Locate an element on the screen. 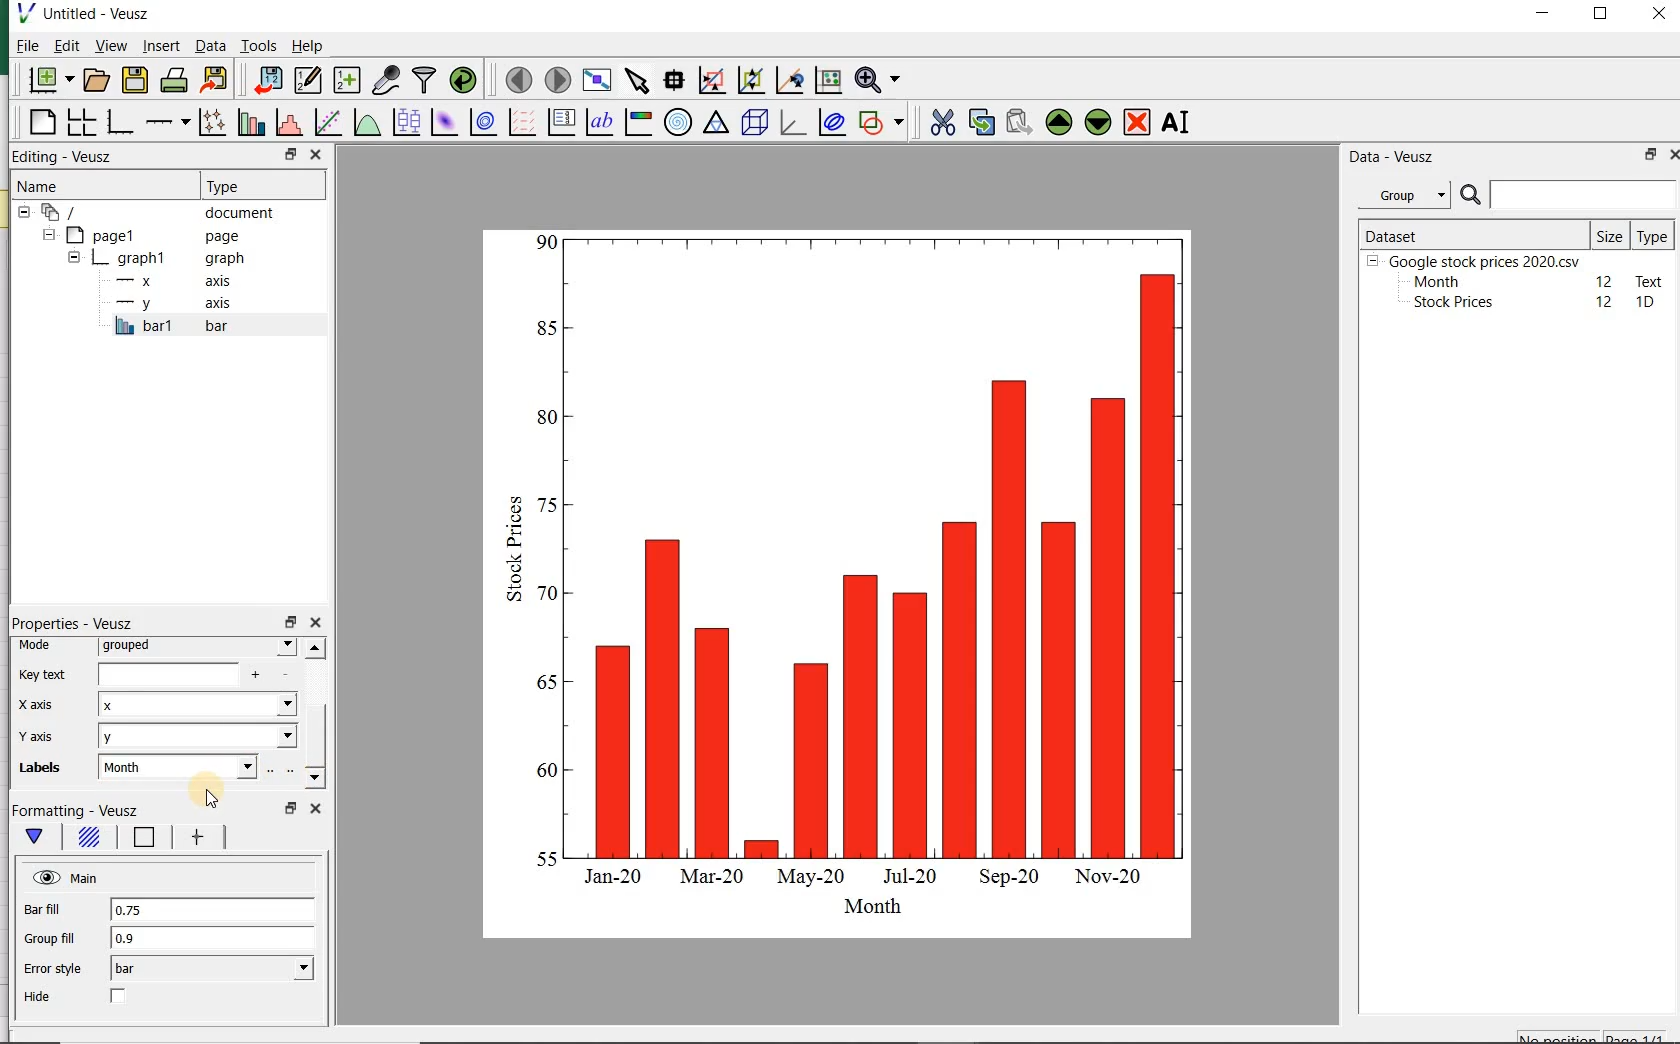 The image size is (1680, 1044). print the document is located at coordinates (174, 82).